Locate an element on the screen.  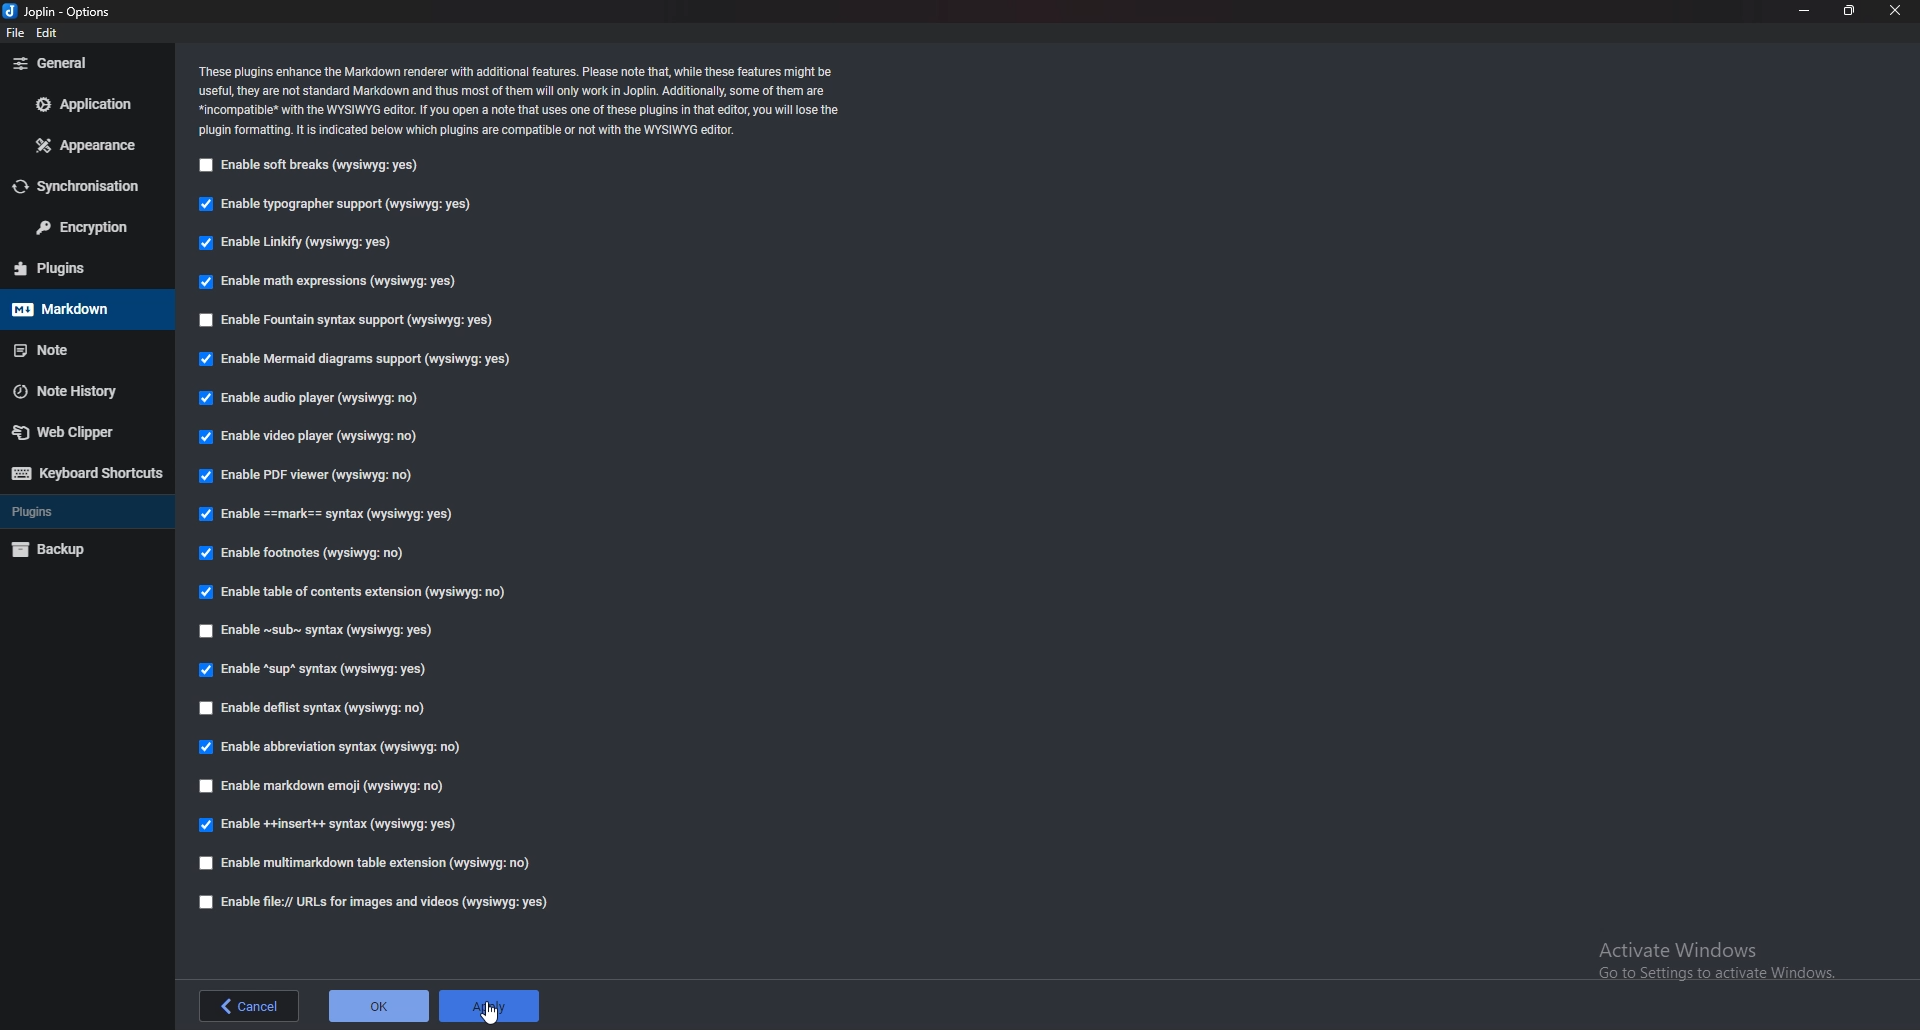
note history is located at coordinates (79, 391).